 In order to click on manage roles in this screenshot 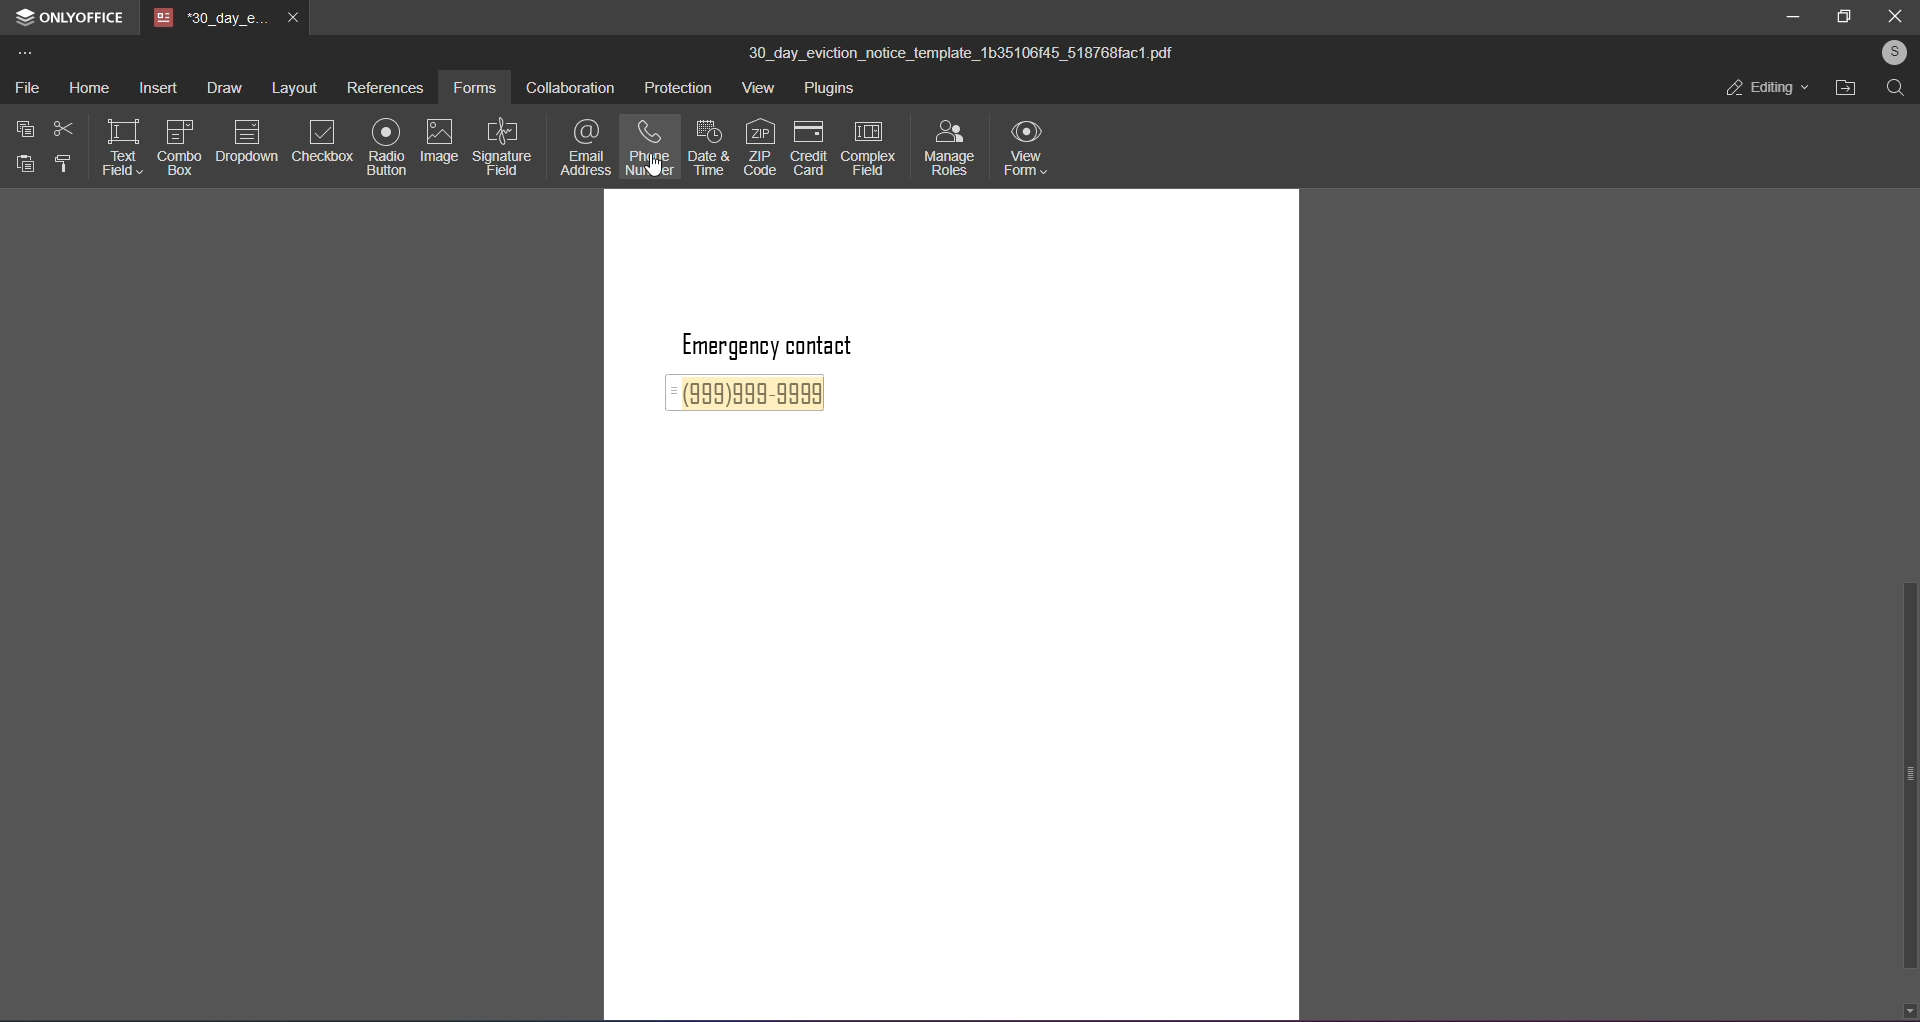, I will do `click(947, 148)`.